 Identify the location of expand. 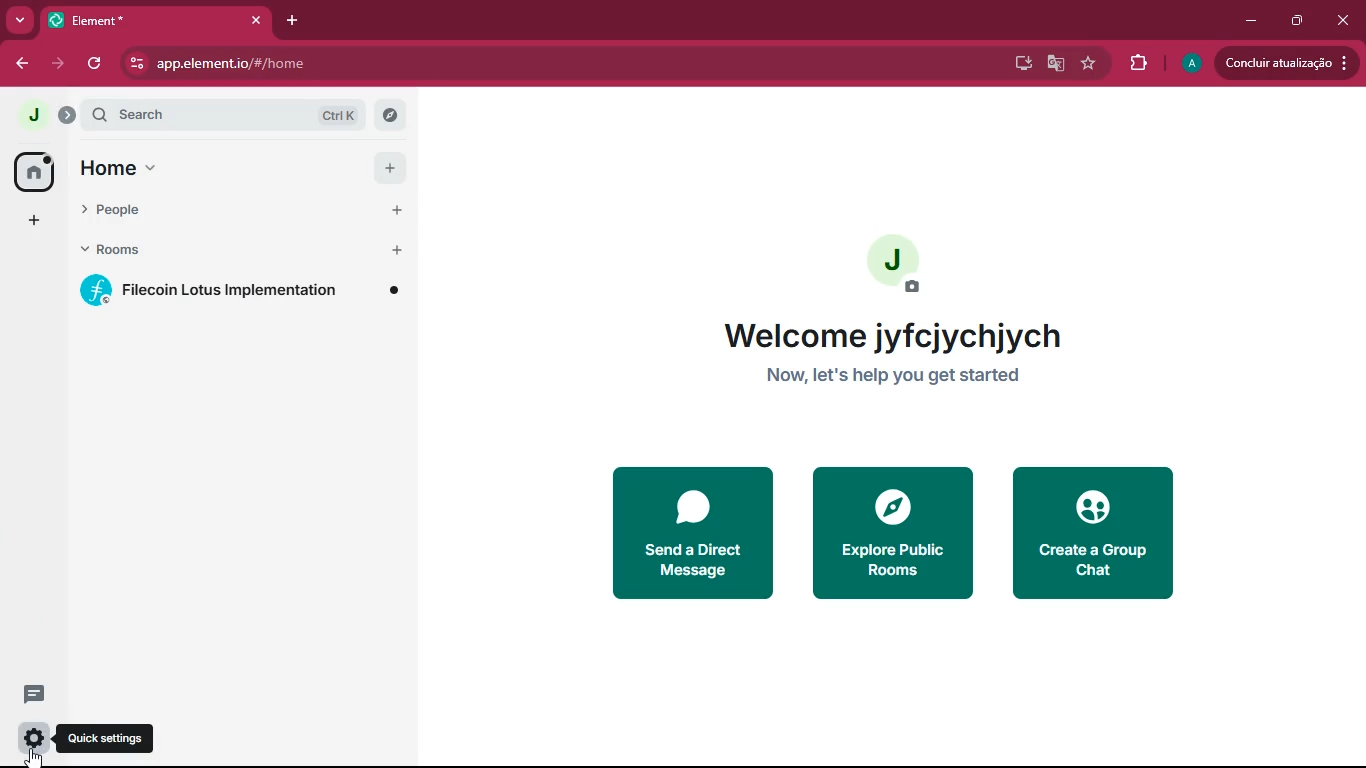
(68, 115).